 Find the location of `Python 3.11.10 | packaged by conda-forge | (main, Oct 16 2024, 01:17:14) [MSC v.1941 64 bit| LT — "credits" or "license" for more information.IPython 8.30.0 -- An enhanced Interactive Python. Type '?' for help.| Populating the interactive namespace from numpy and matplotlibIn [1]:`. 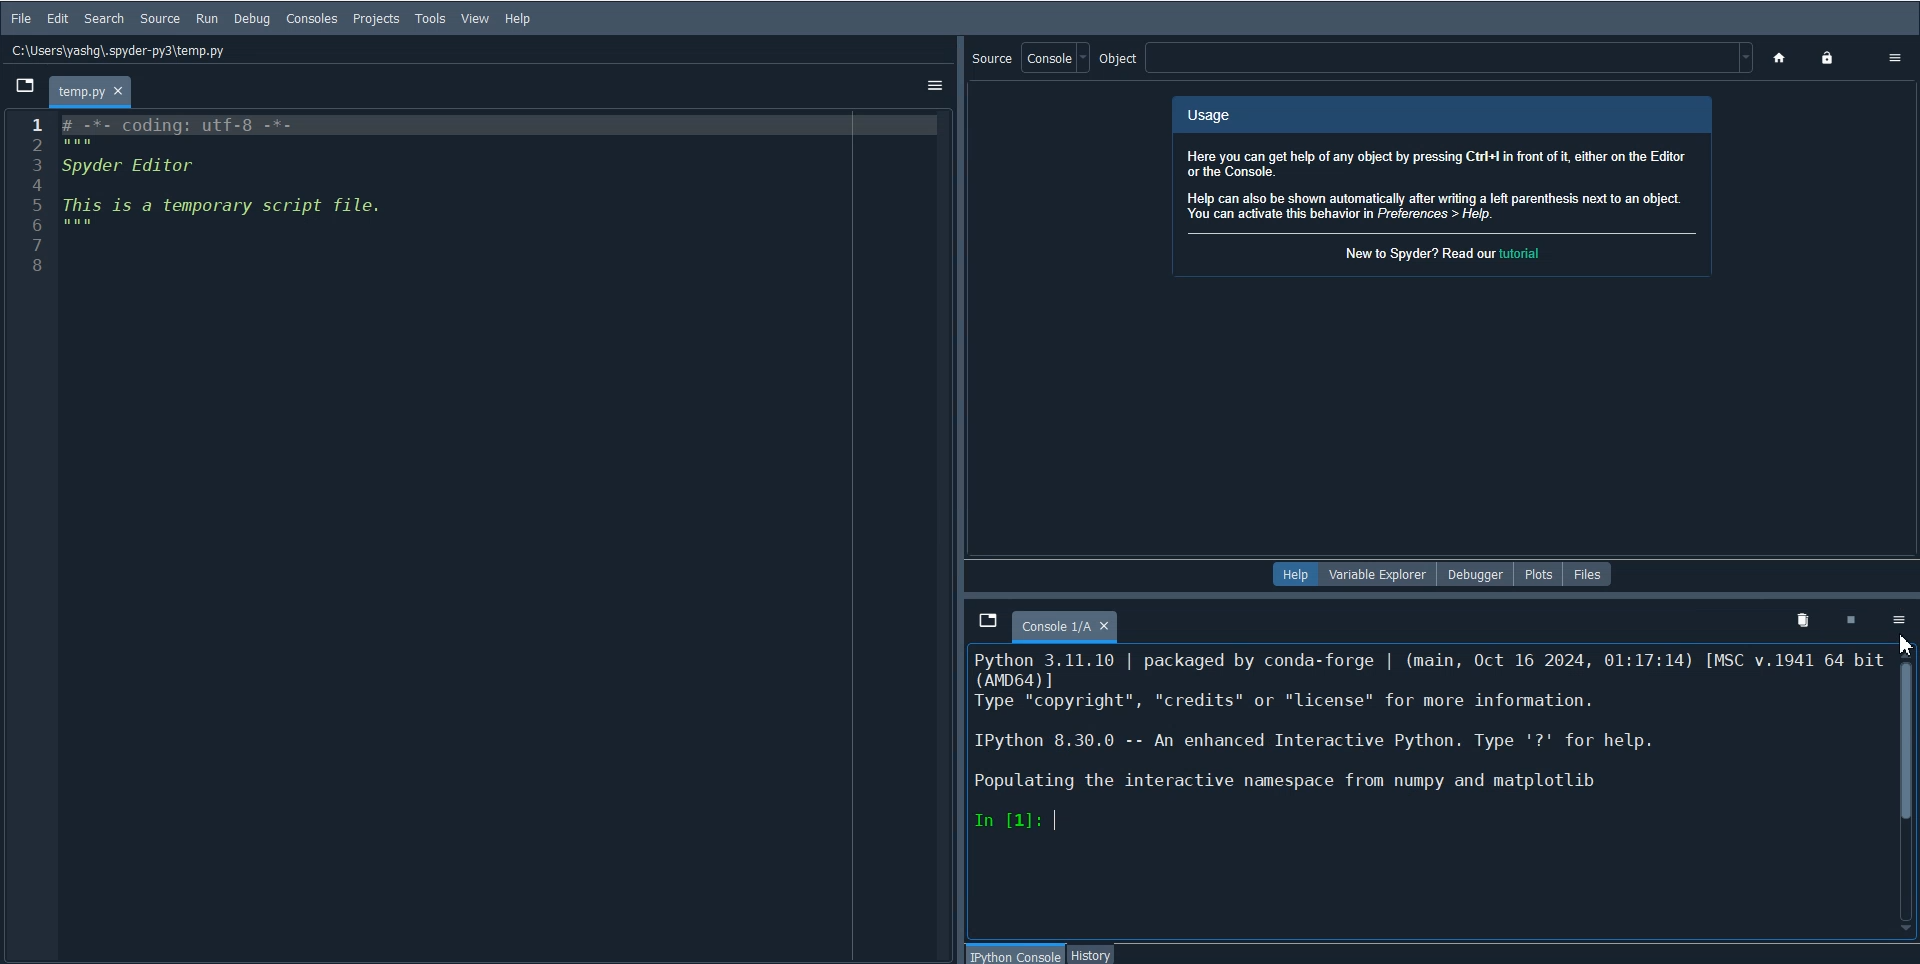

Python 3.11.10 | packaged by conda-forge | (main, Oct 16 2024, 01:17:14) [MSC v.1941 64 bit| LT — "credits" or "license" for more information.IPython 8.30.0 -- An enhanced Interactive Python. Type '?' for help.| Populating the interactive namespace from numpy and matplotlibIn [1]: is located at coordinates (1430, 746).